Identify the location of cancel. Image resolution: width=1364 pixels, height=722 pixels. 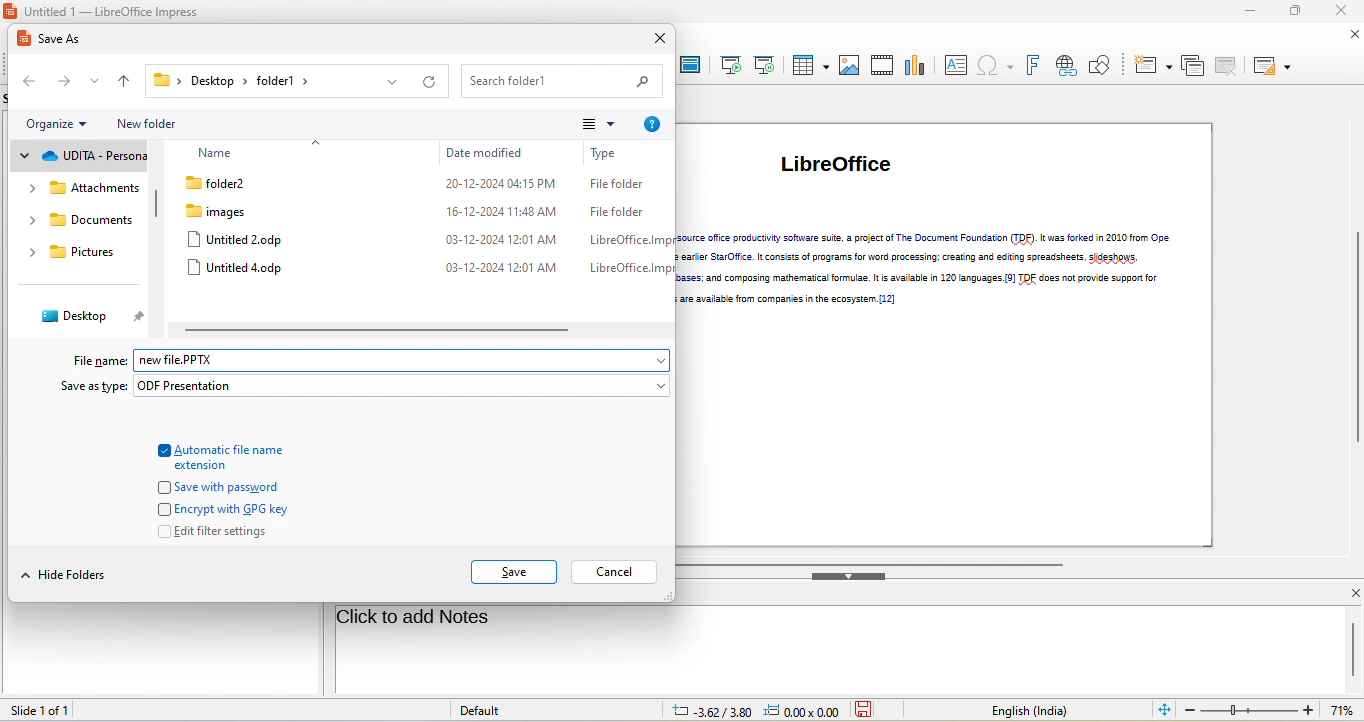
(615, 572).